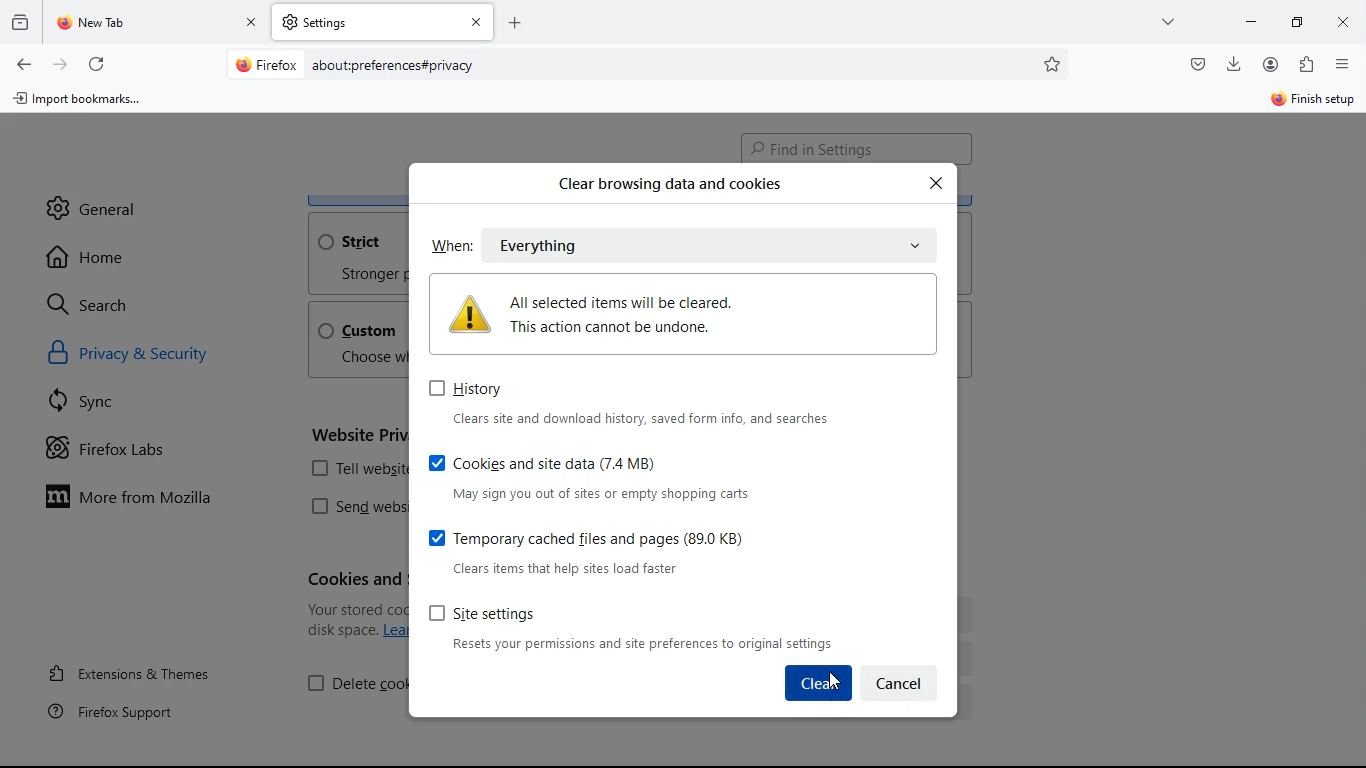 Image resolution: width=1366 pixels, height=768 pixels. I want to click on profile, so click(1275, 64).